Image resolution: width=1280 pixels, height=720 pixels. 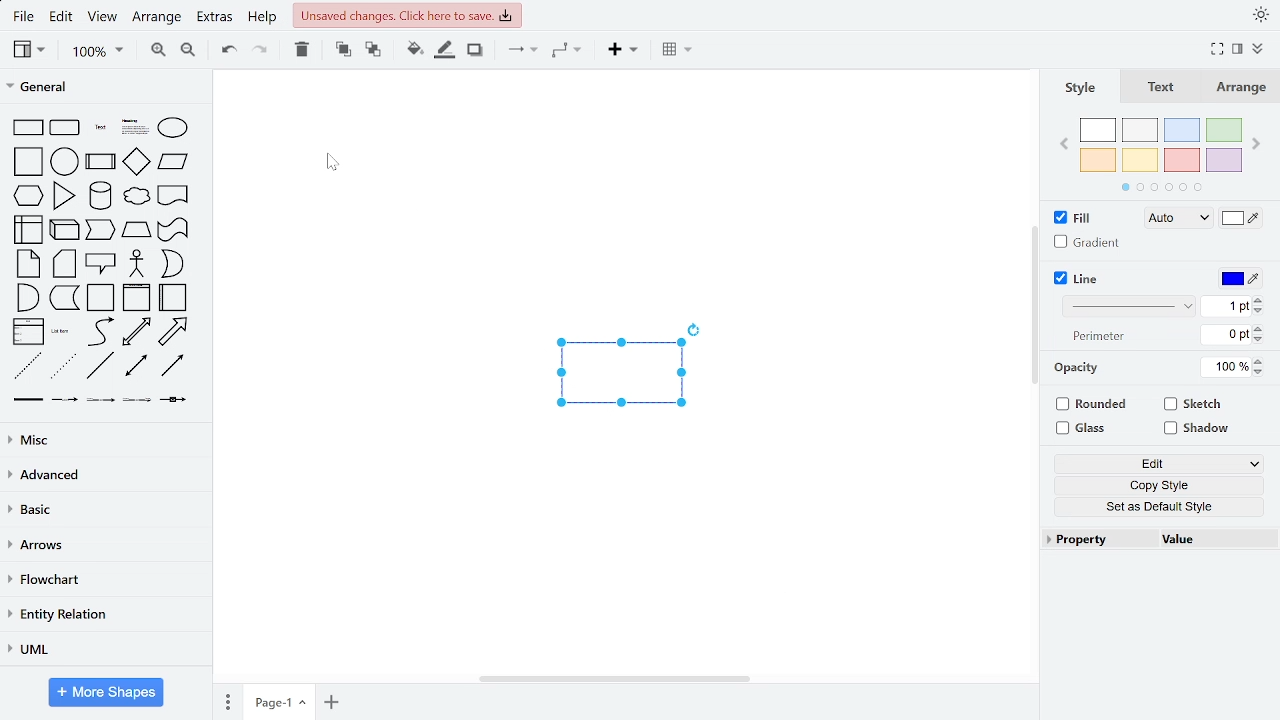 I want to click on current perimeter, so click(x=1225, y=335).